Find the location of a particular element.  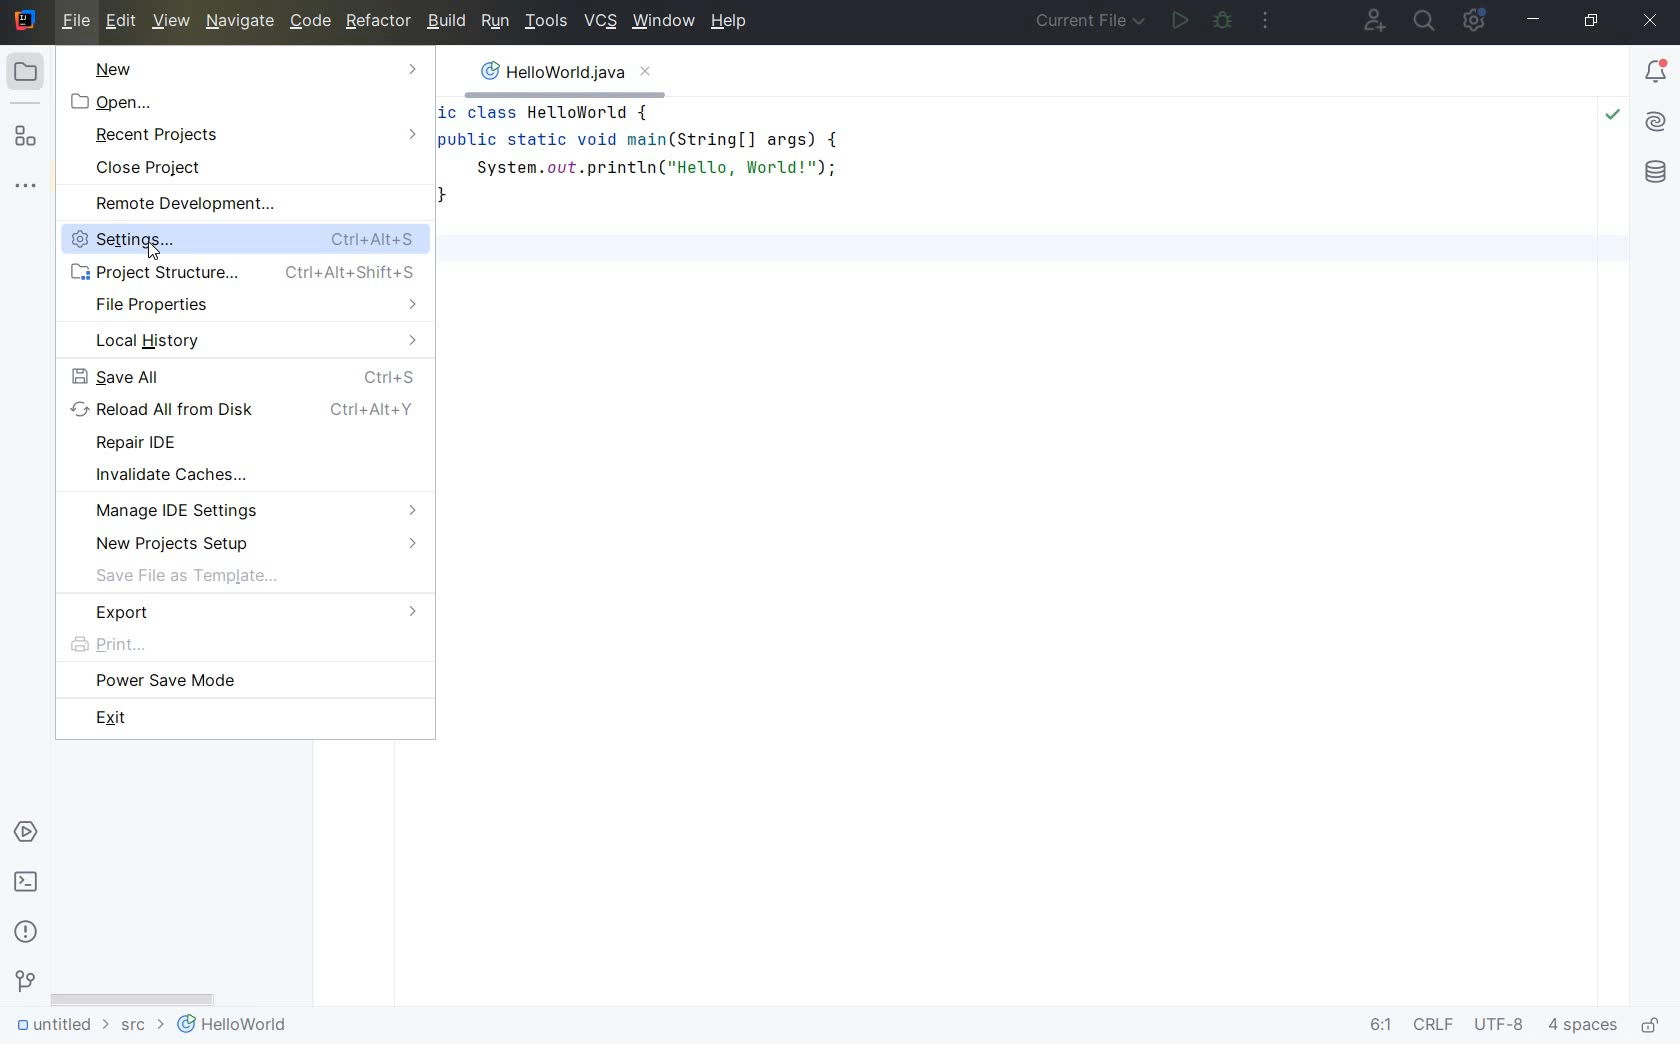

line separator is located at coordinates (1432, 1027).